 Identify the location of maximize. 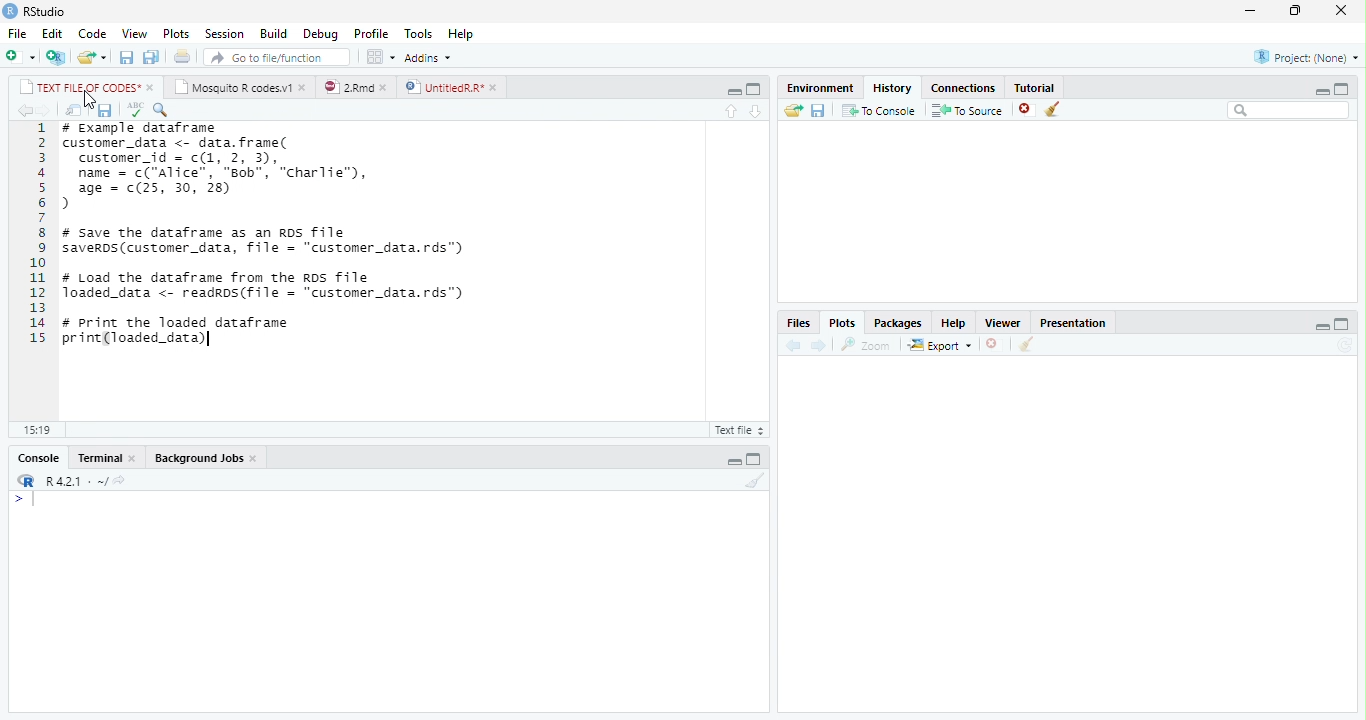
(1342, 89).